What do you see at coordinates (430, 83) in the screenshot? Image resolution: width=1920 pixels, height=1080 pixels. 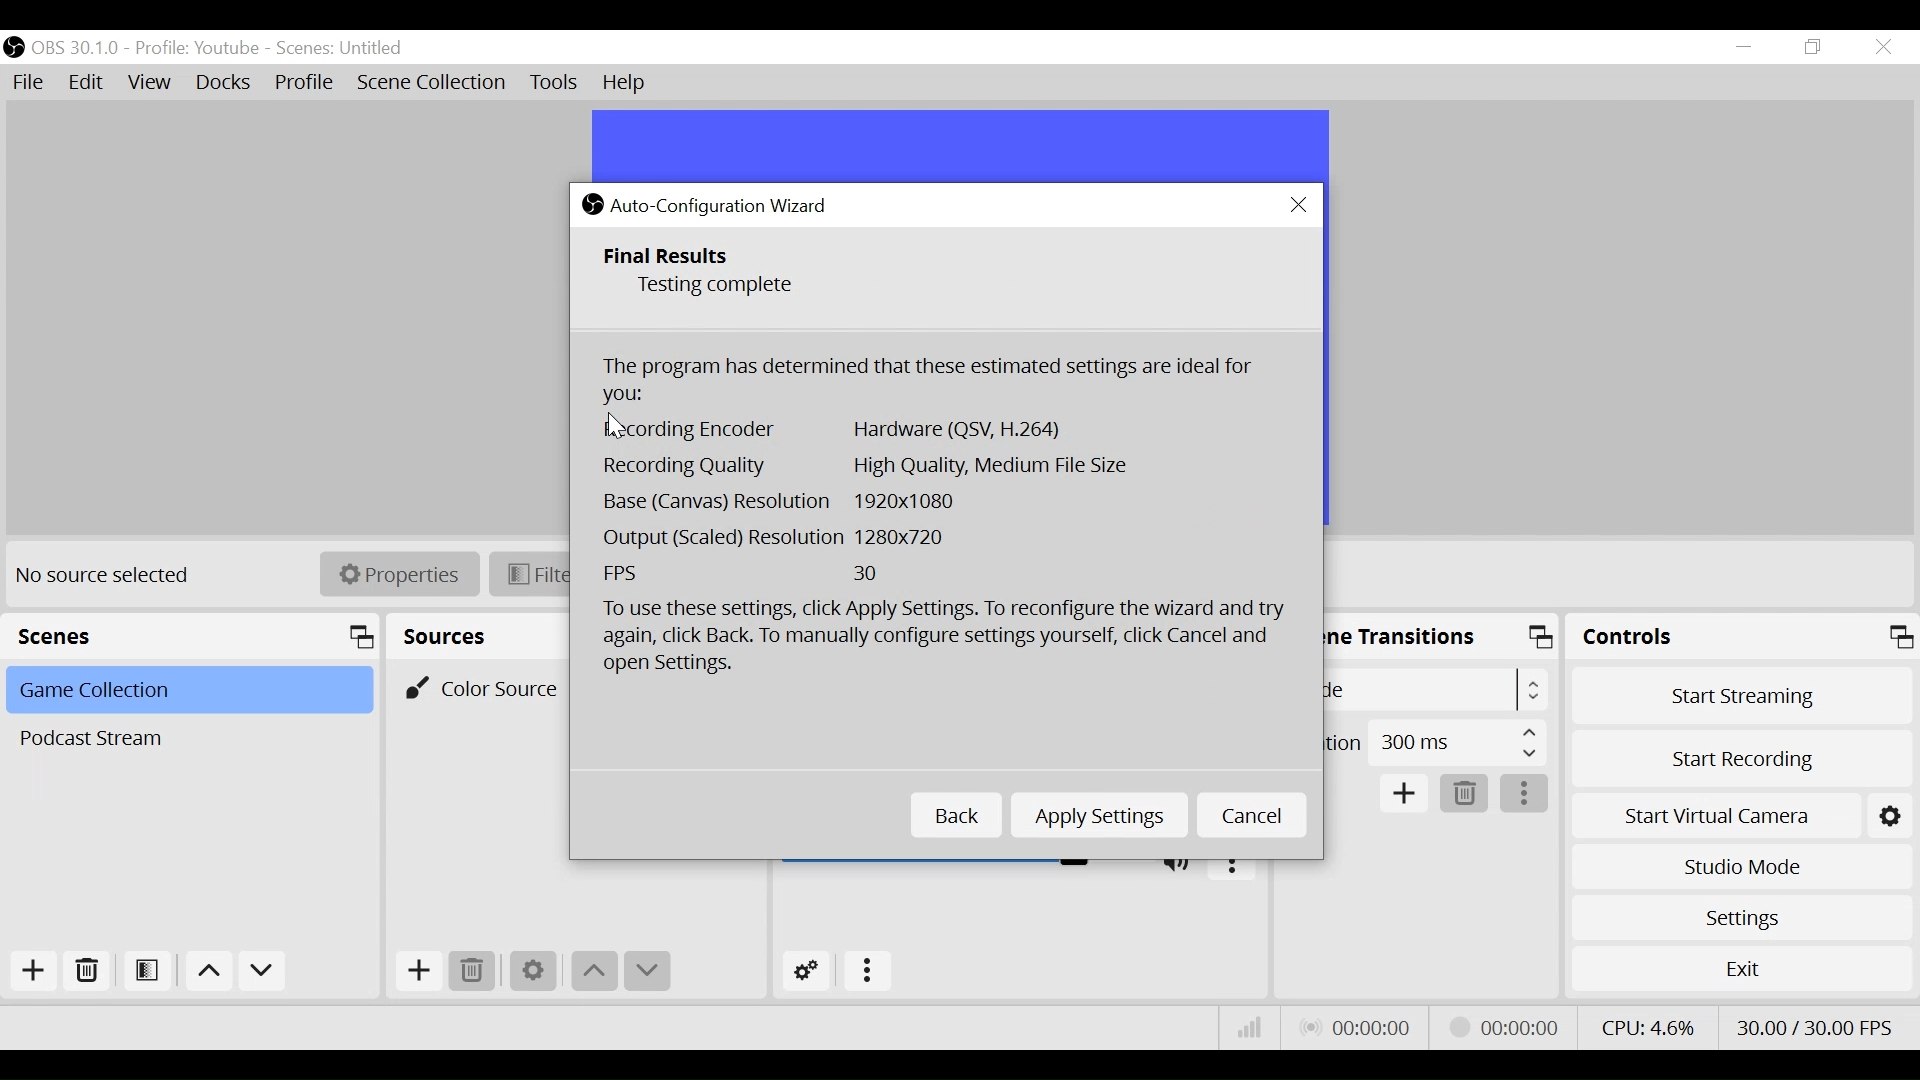 I see `Scene Collection` at bounding box center [430, 83].